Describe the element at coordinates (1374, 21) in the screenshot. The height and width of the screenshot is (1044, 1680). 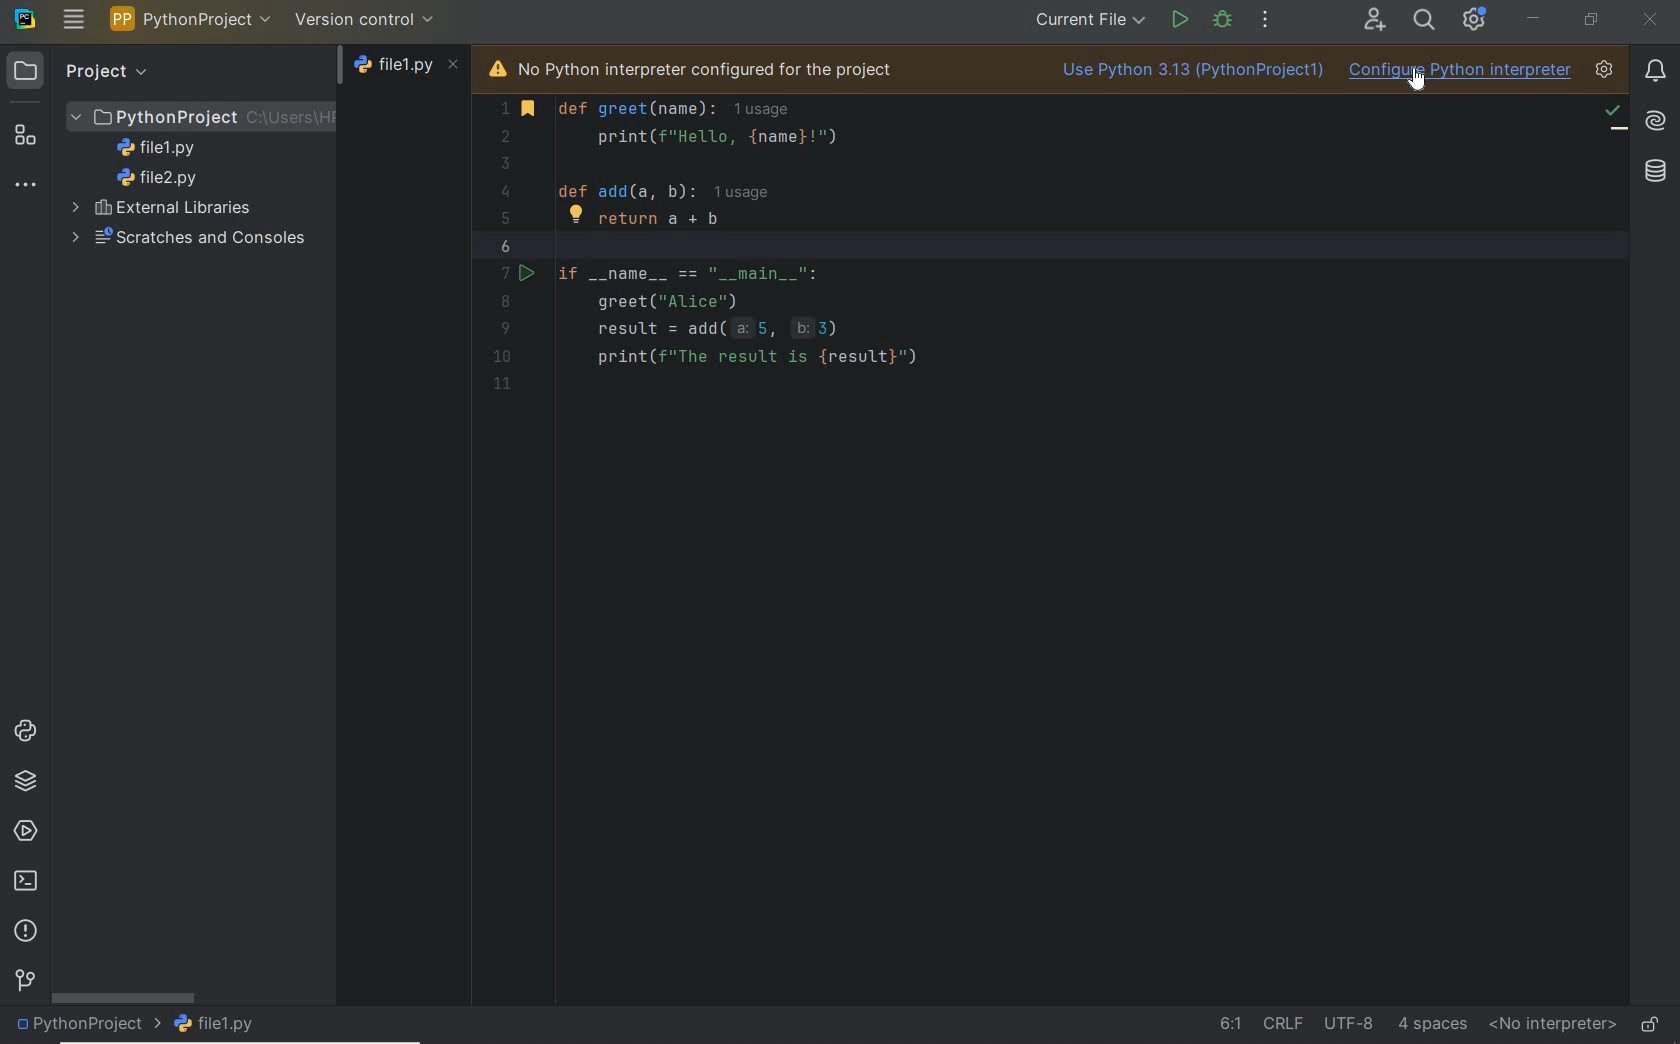
I see `code with me` at that location.